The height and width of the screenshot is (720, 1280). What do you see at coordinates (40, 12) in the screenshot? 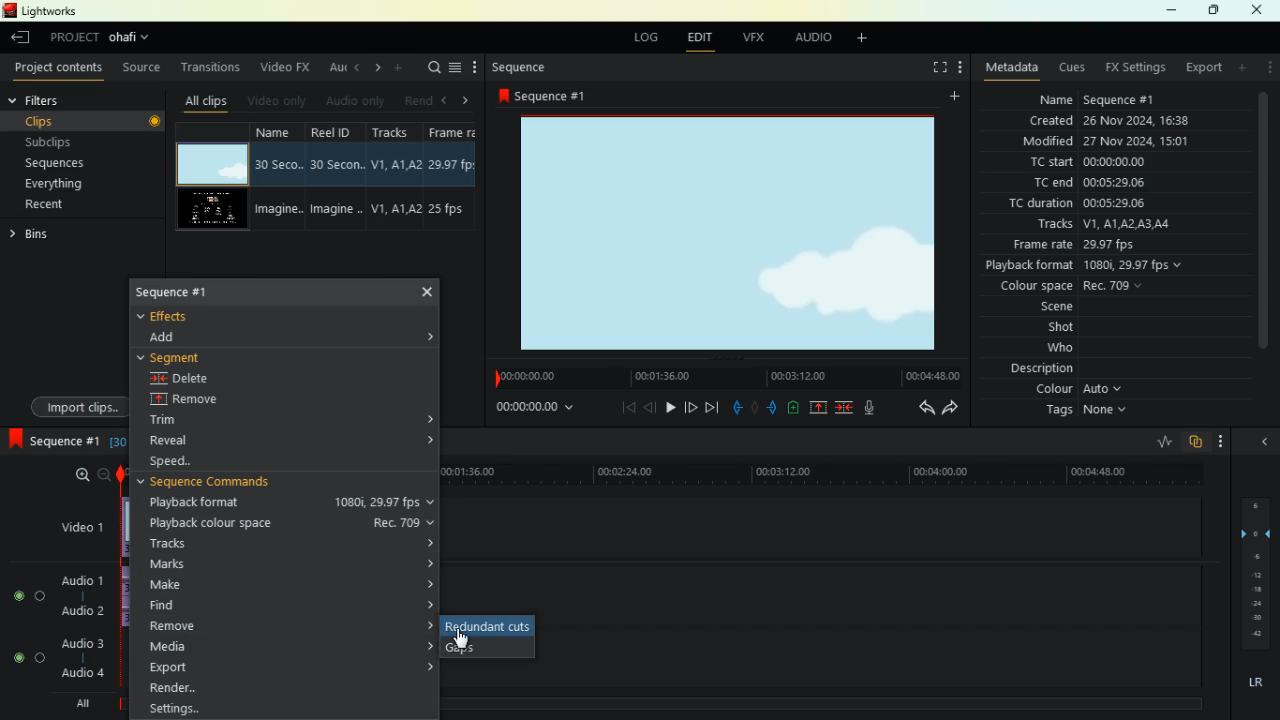
I see `lightworks` at bounding box center [40, 12].